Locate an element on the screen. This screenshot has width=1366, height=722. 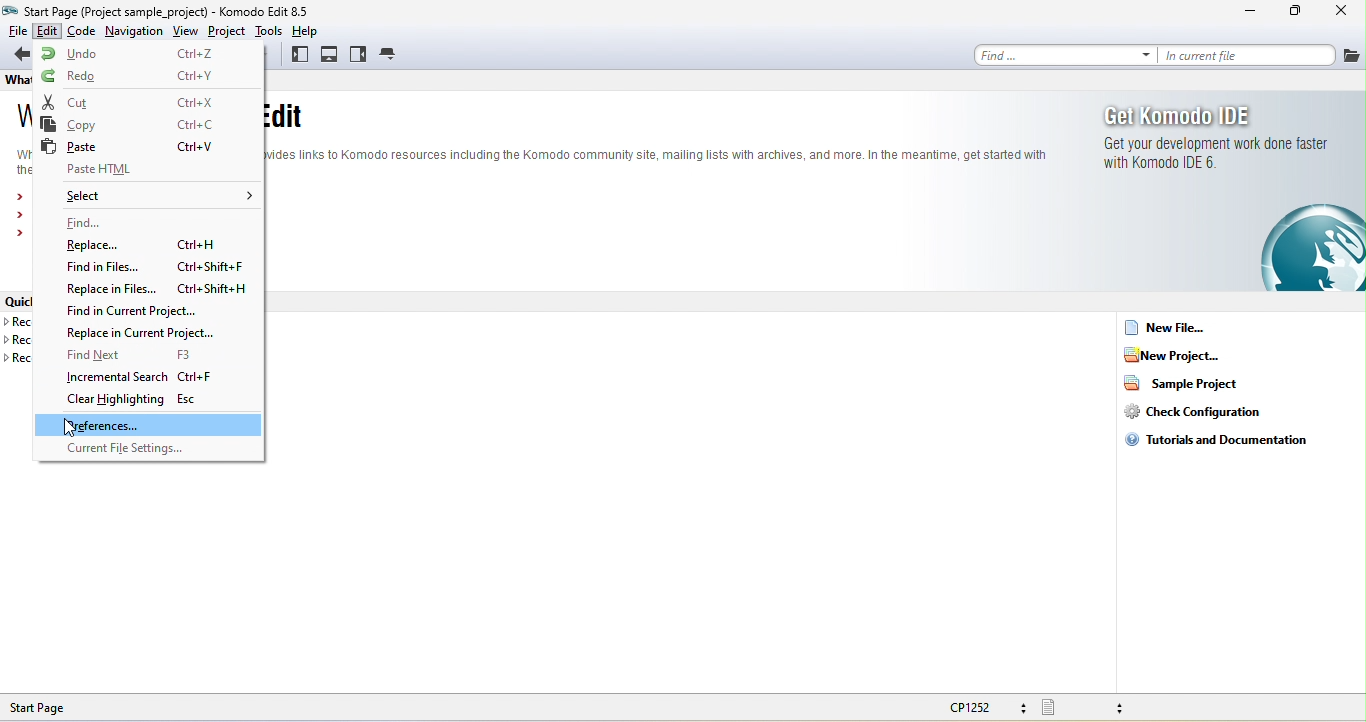
clear highlighting esc is located at coordinates (138, 397).